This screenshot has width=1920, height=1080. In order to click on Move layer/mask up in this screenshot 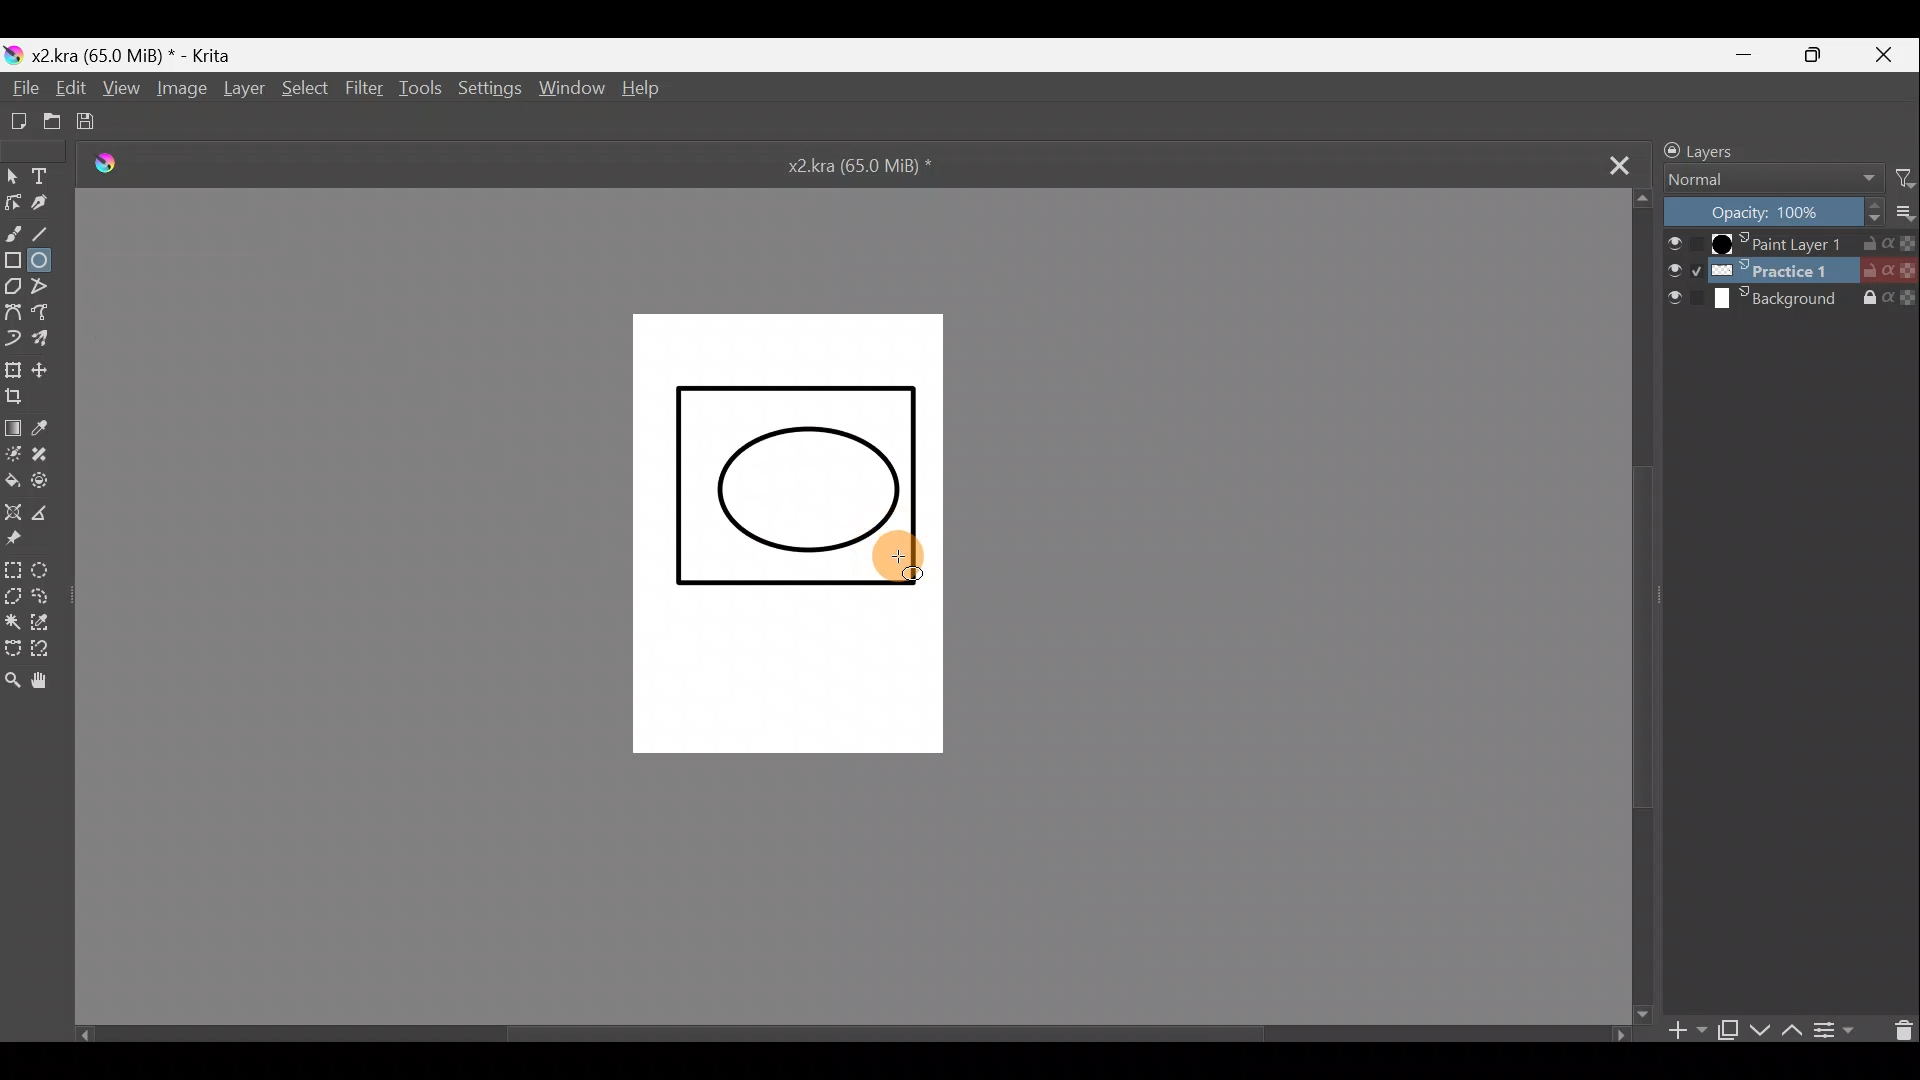, I will do `click(1789, 1026)`.